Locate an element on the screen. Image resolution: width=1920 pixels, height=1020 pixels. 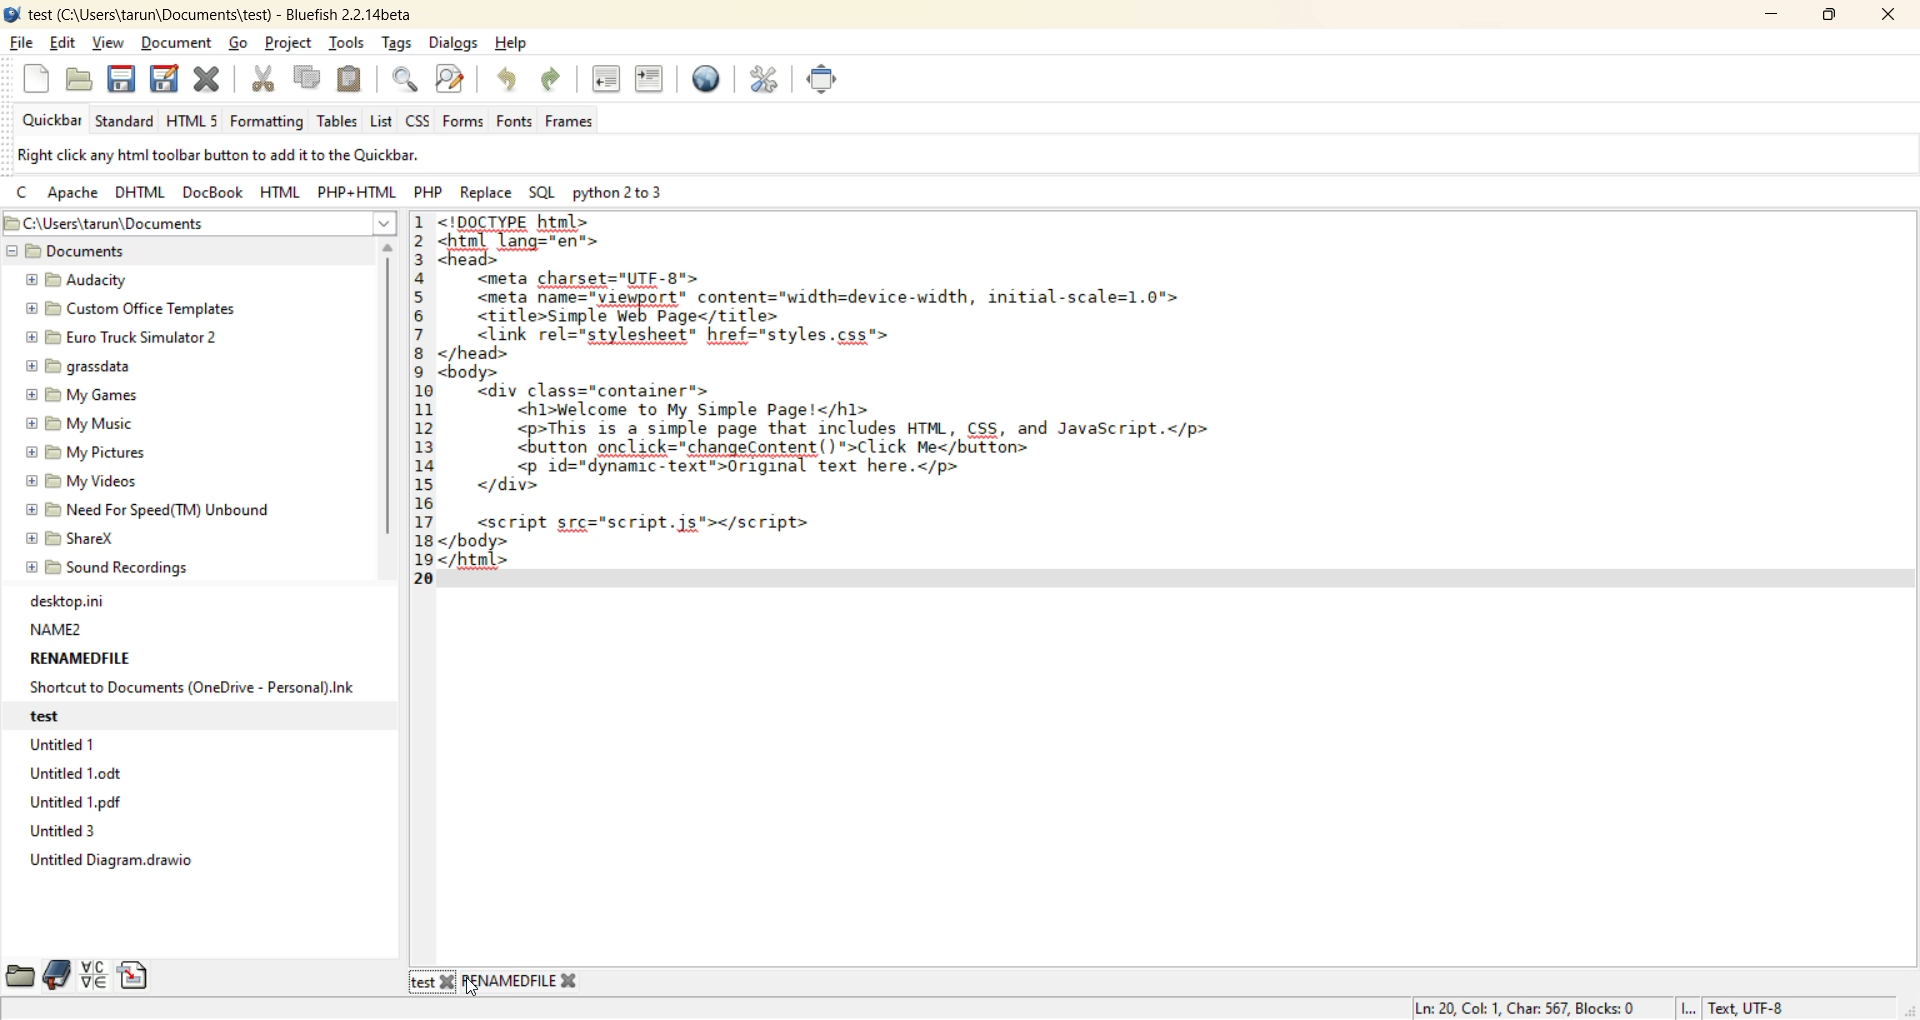
maximize is located at coordinates (1829, 17).